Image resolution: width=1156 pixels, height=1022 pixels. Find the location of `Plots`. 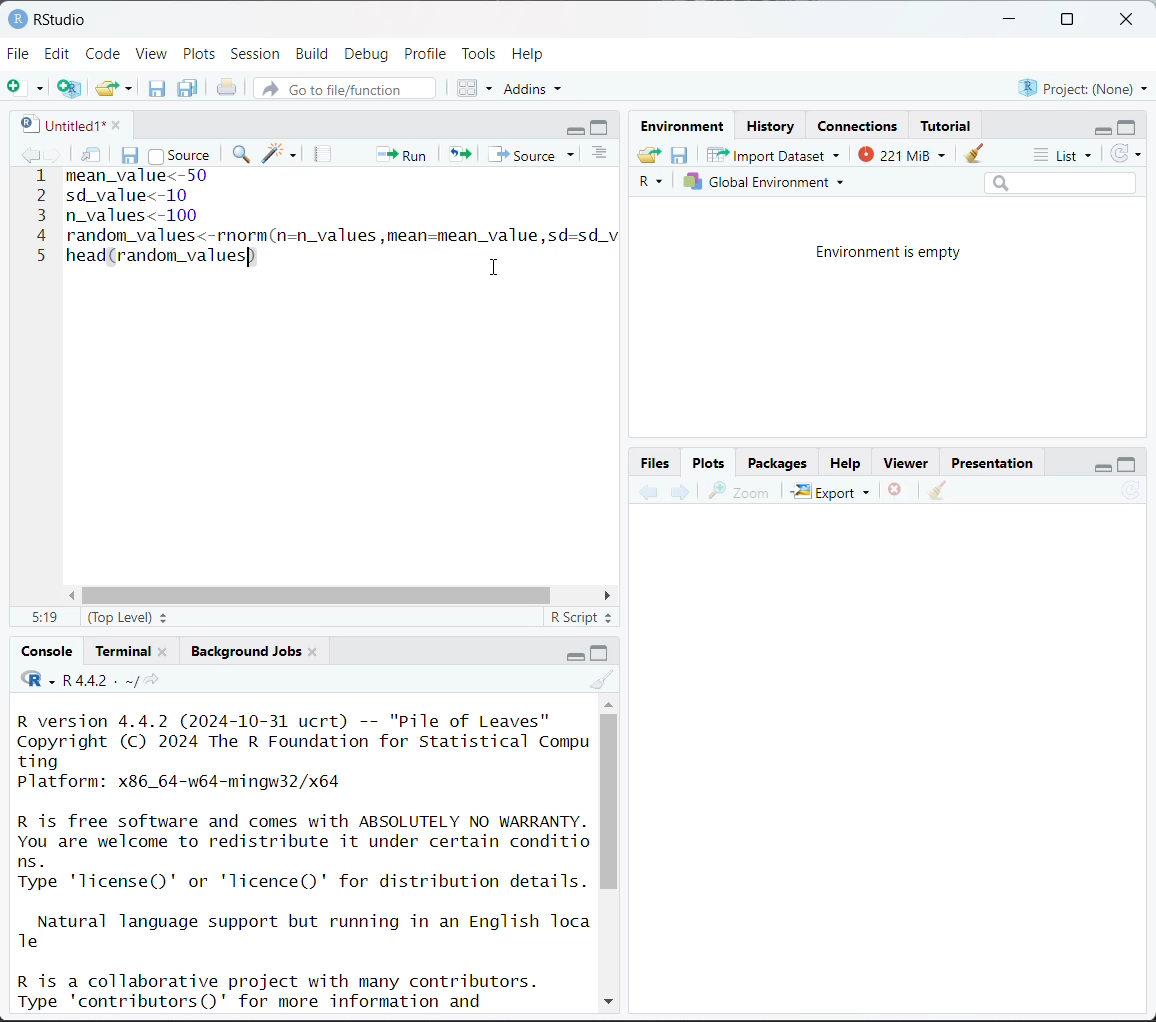

Plots is located at coordinates (709, 461).